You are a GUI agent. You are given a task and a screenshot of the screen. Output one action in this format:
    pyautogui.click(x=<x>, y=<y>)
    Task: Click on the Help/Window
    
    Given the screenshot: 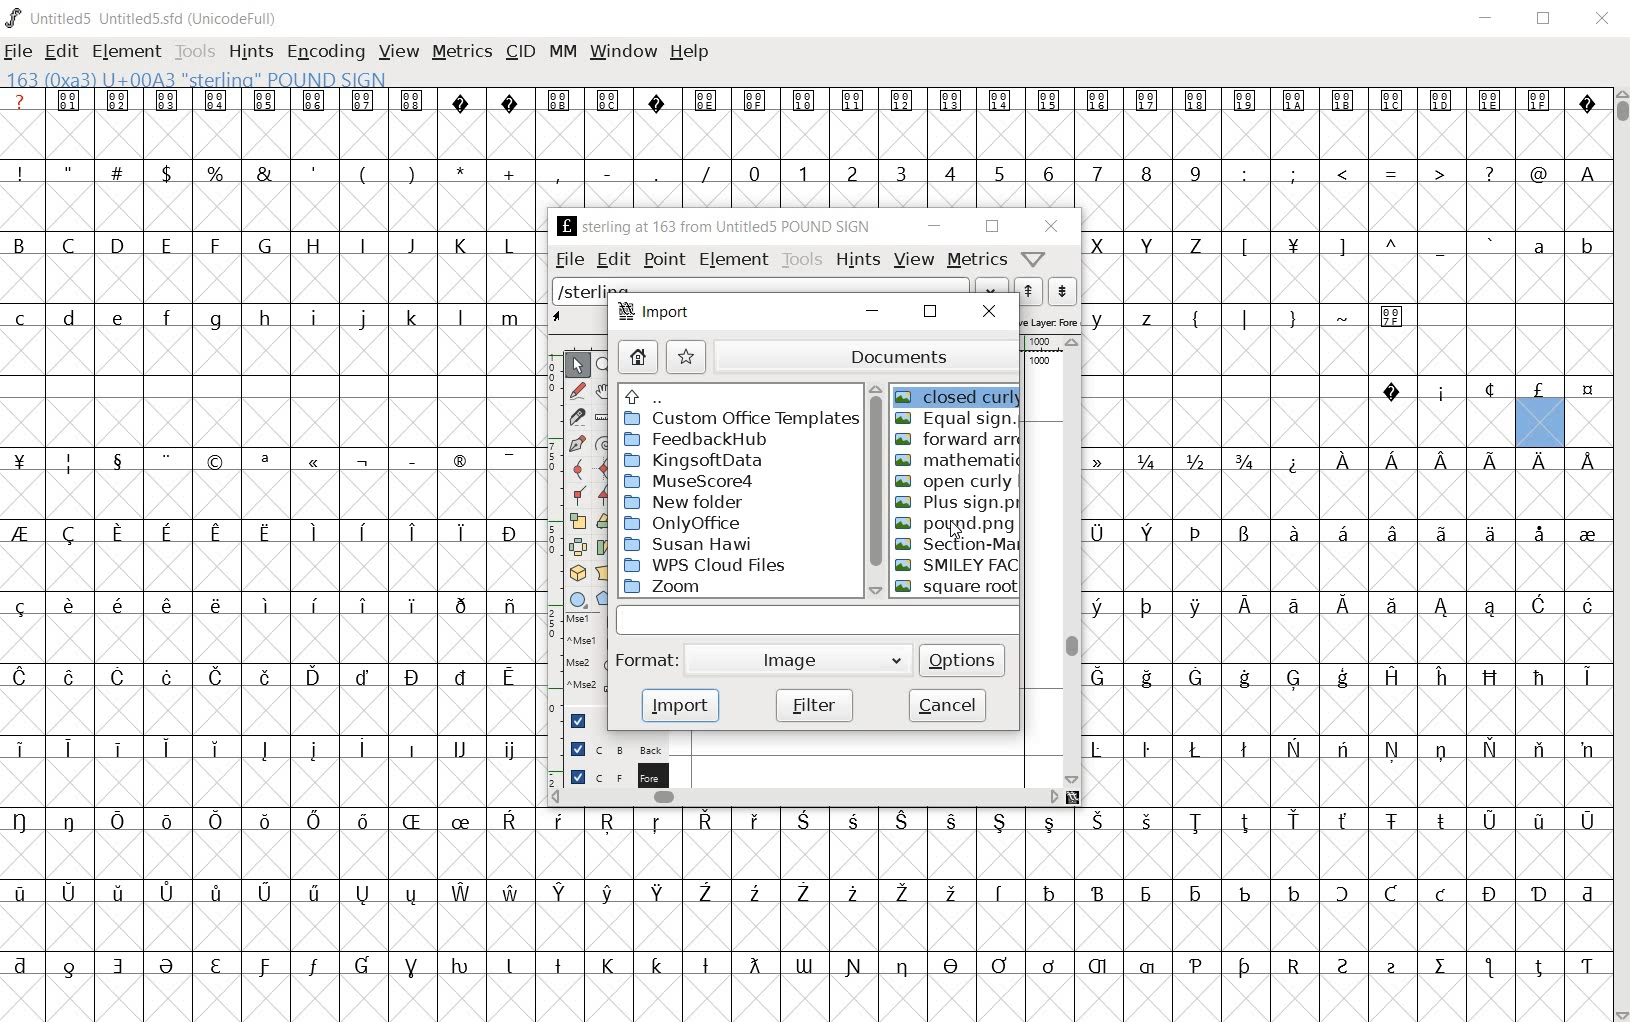 What is the action you would take?
    pyautogui.click(x=1035, y=259)
    